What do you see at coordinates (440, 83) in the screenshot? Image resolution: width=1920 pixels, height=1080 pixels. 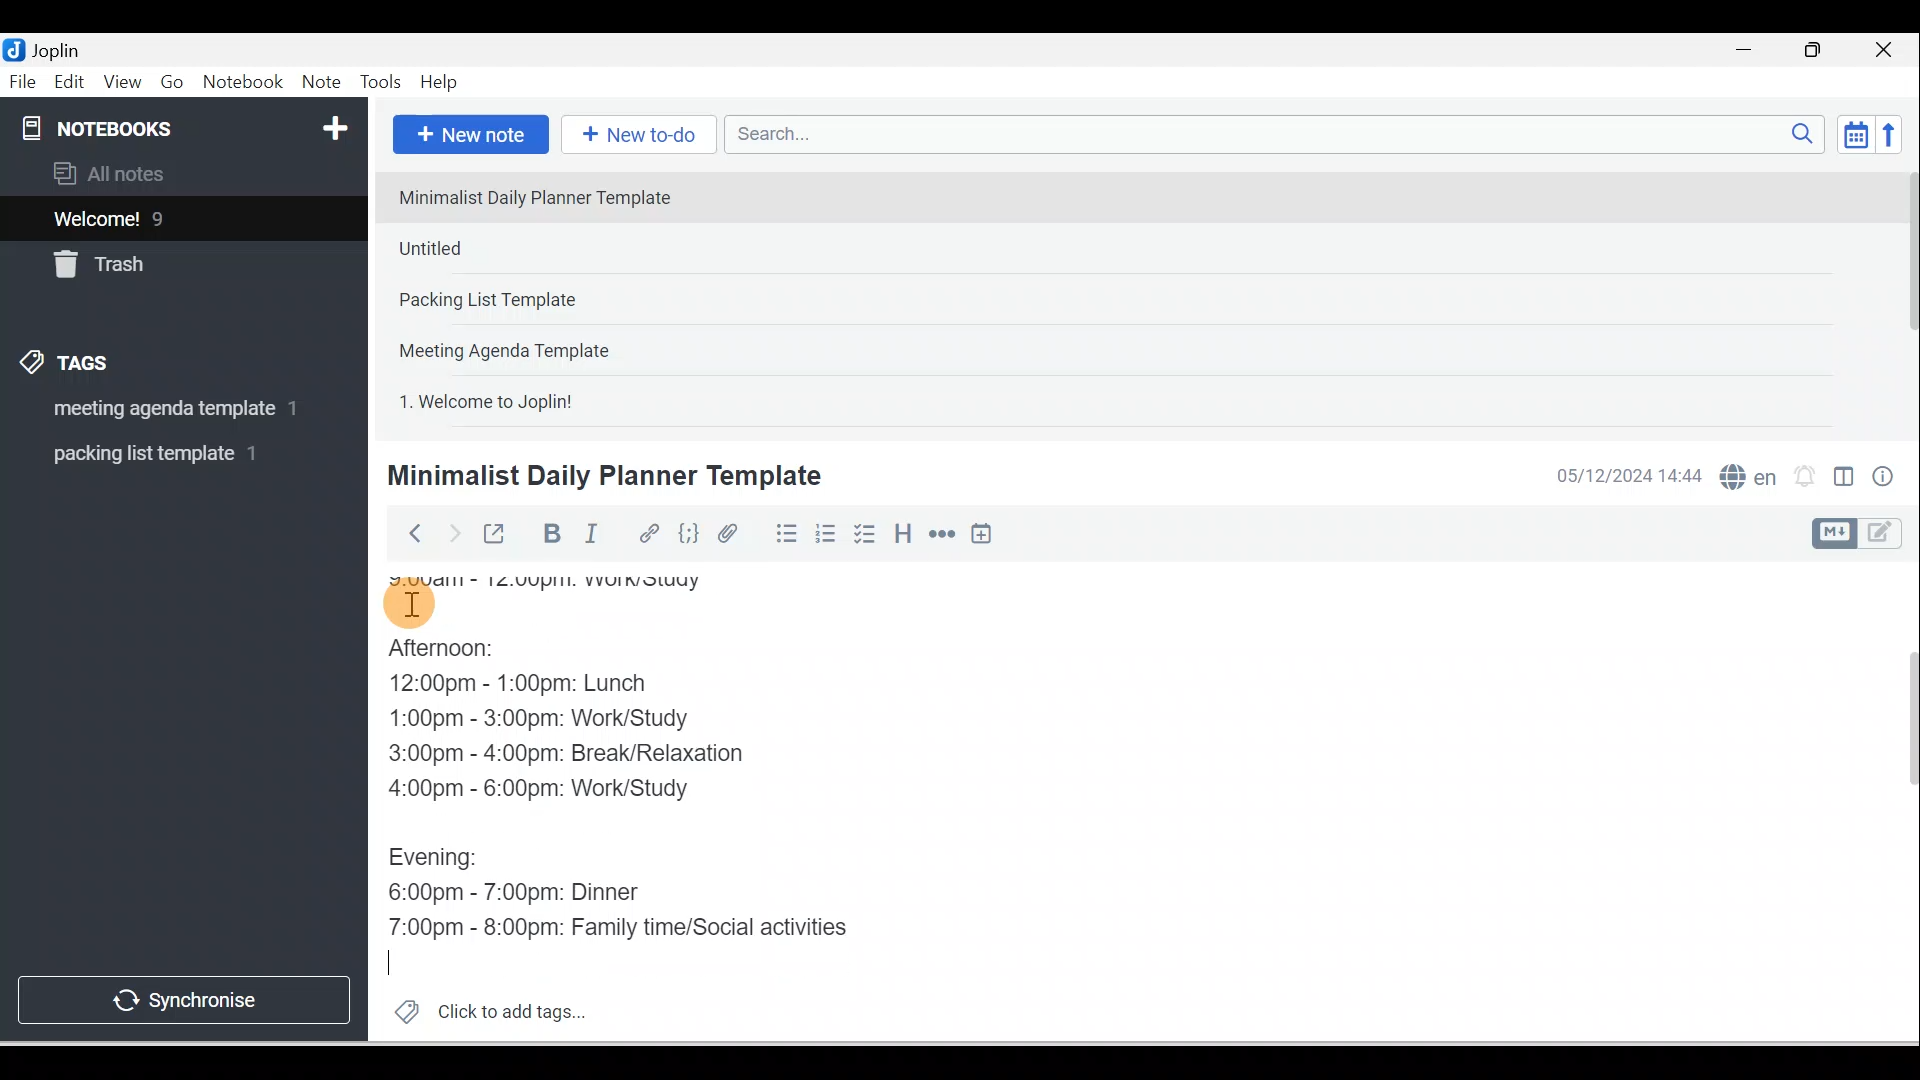 I see `Help` at bounding box center [440, 83].